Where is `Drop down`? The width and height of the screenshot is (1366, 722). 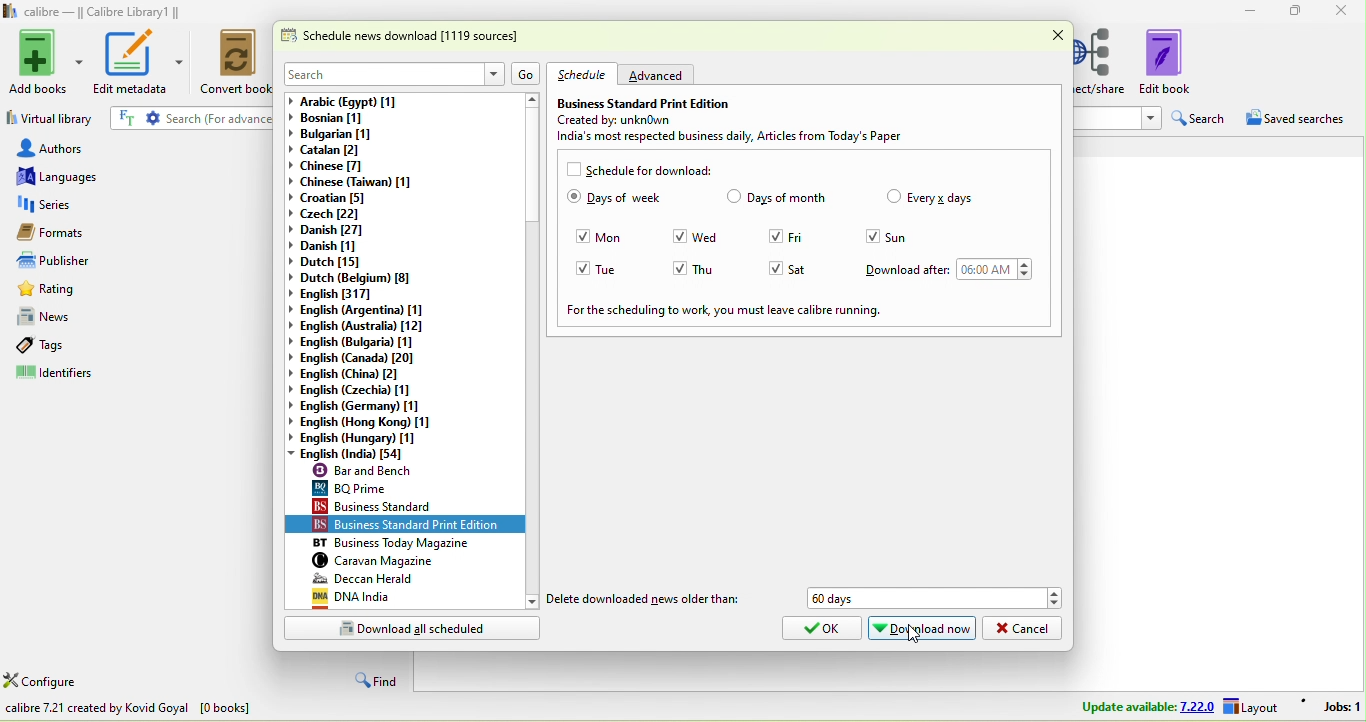 Drop down is located at coordinates (491, 72).